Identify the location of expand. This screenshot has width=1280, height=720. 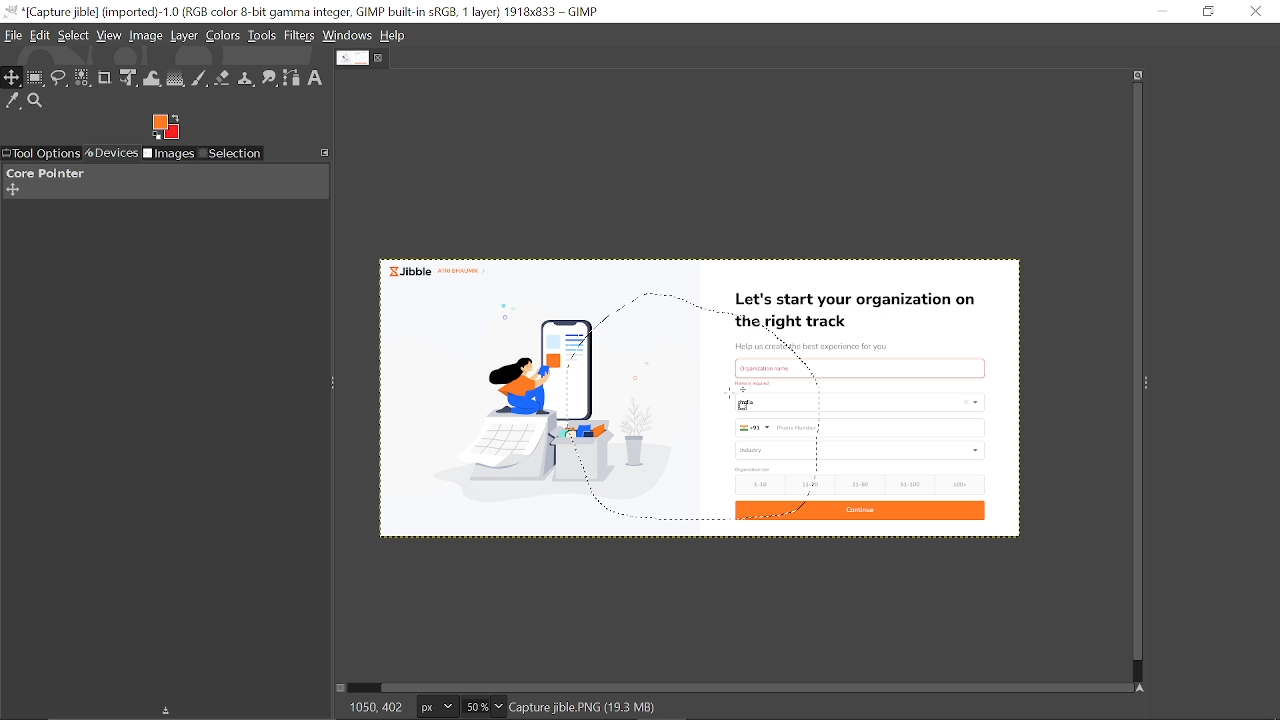
(165, 125).